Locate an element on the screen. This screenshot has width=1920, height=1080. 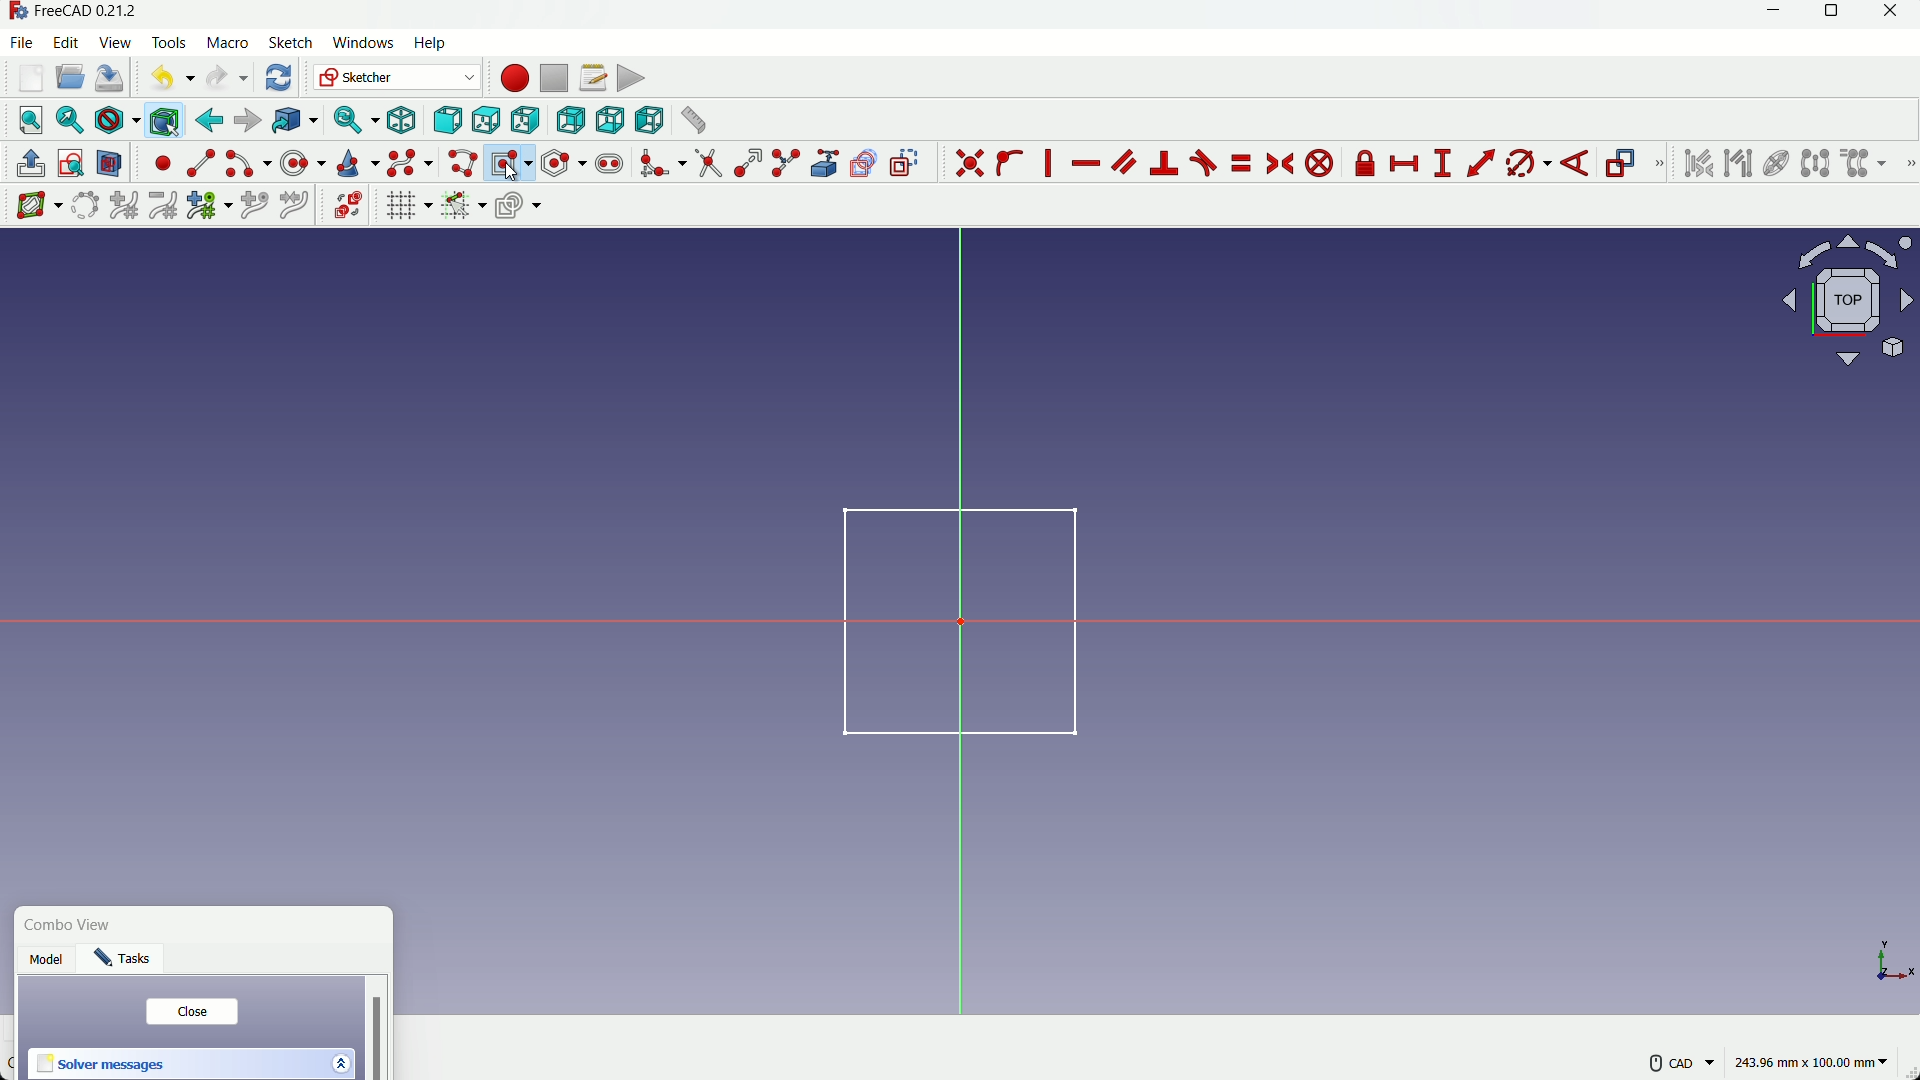
create line is located at coordinates (201, 163).